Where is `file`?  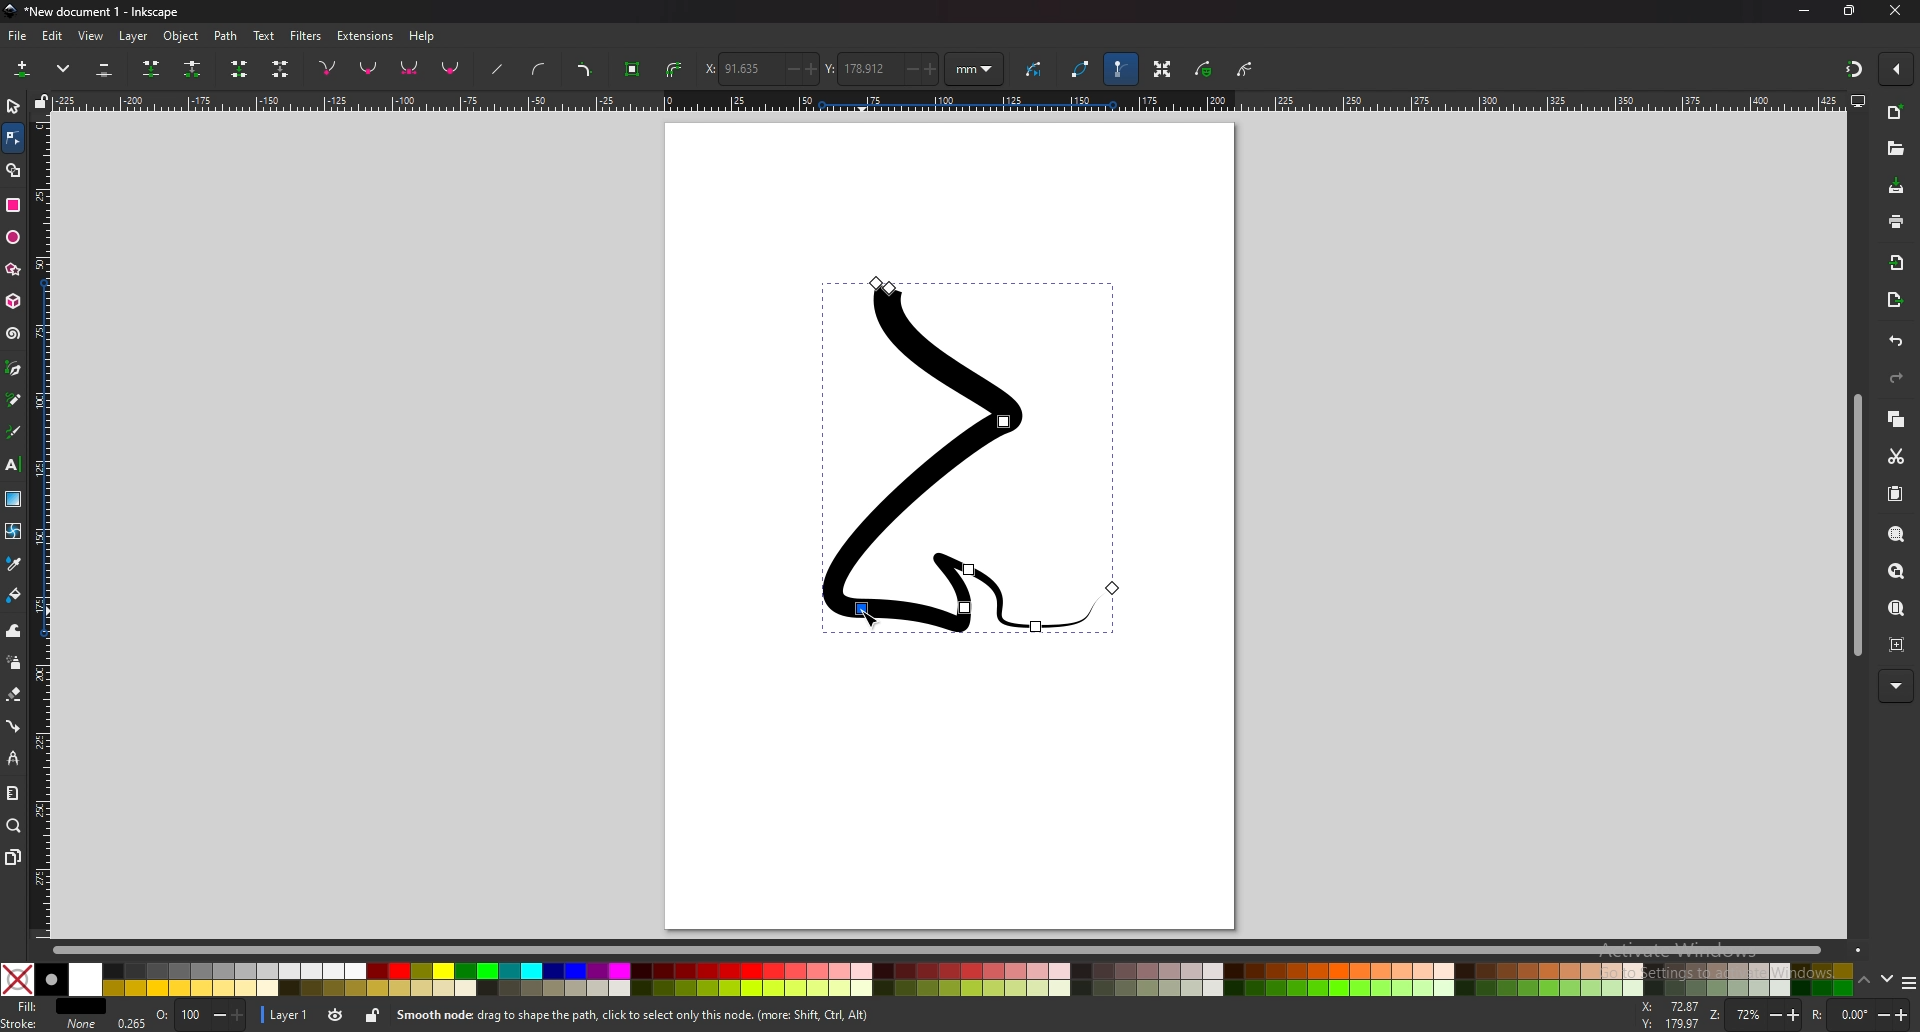
file is located at coordinates (20, 36).